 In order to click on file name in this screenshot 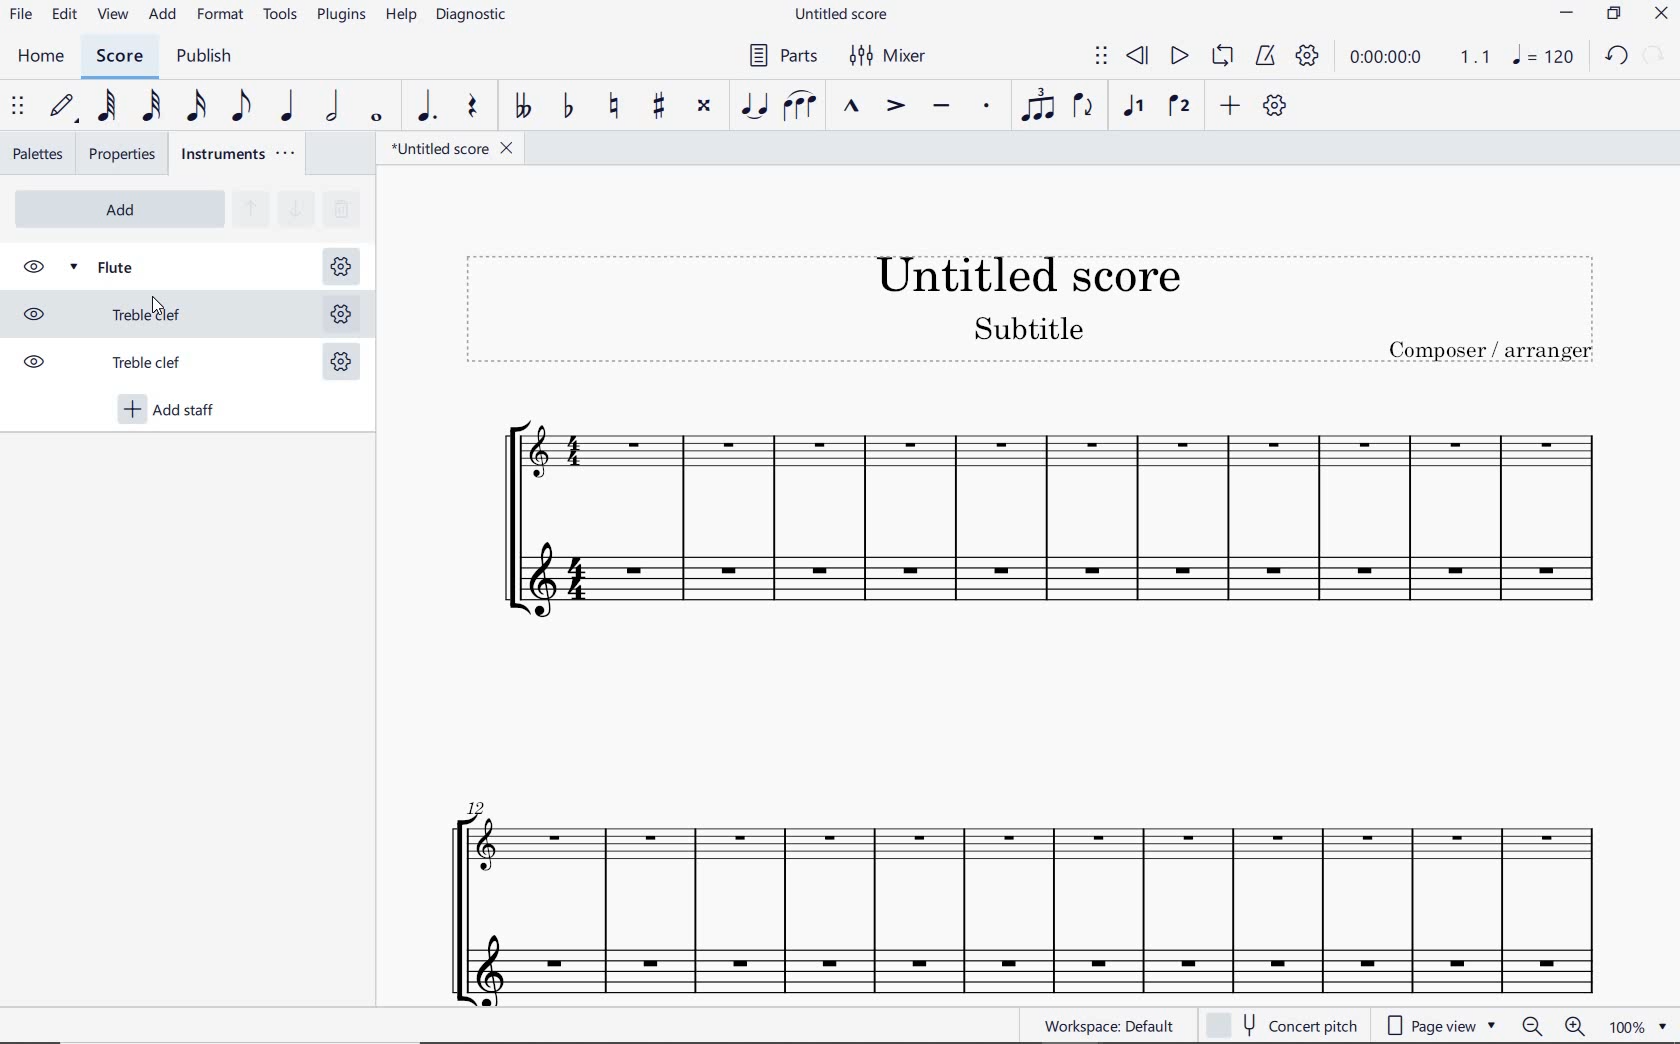, I will do `click(451, 149)`.